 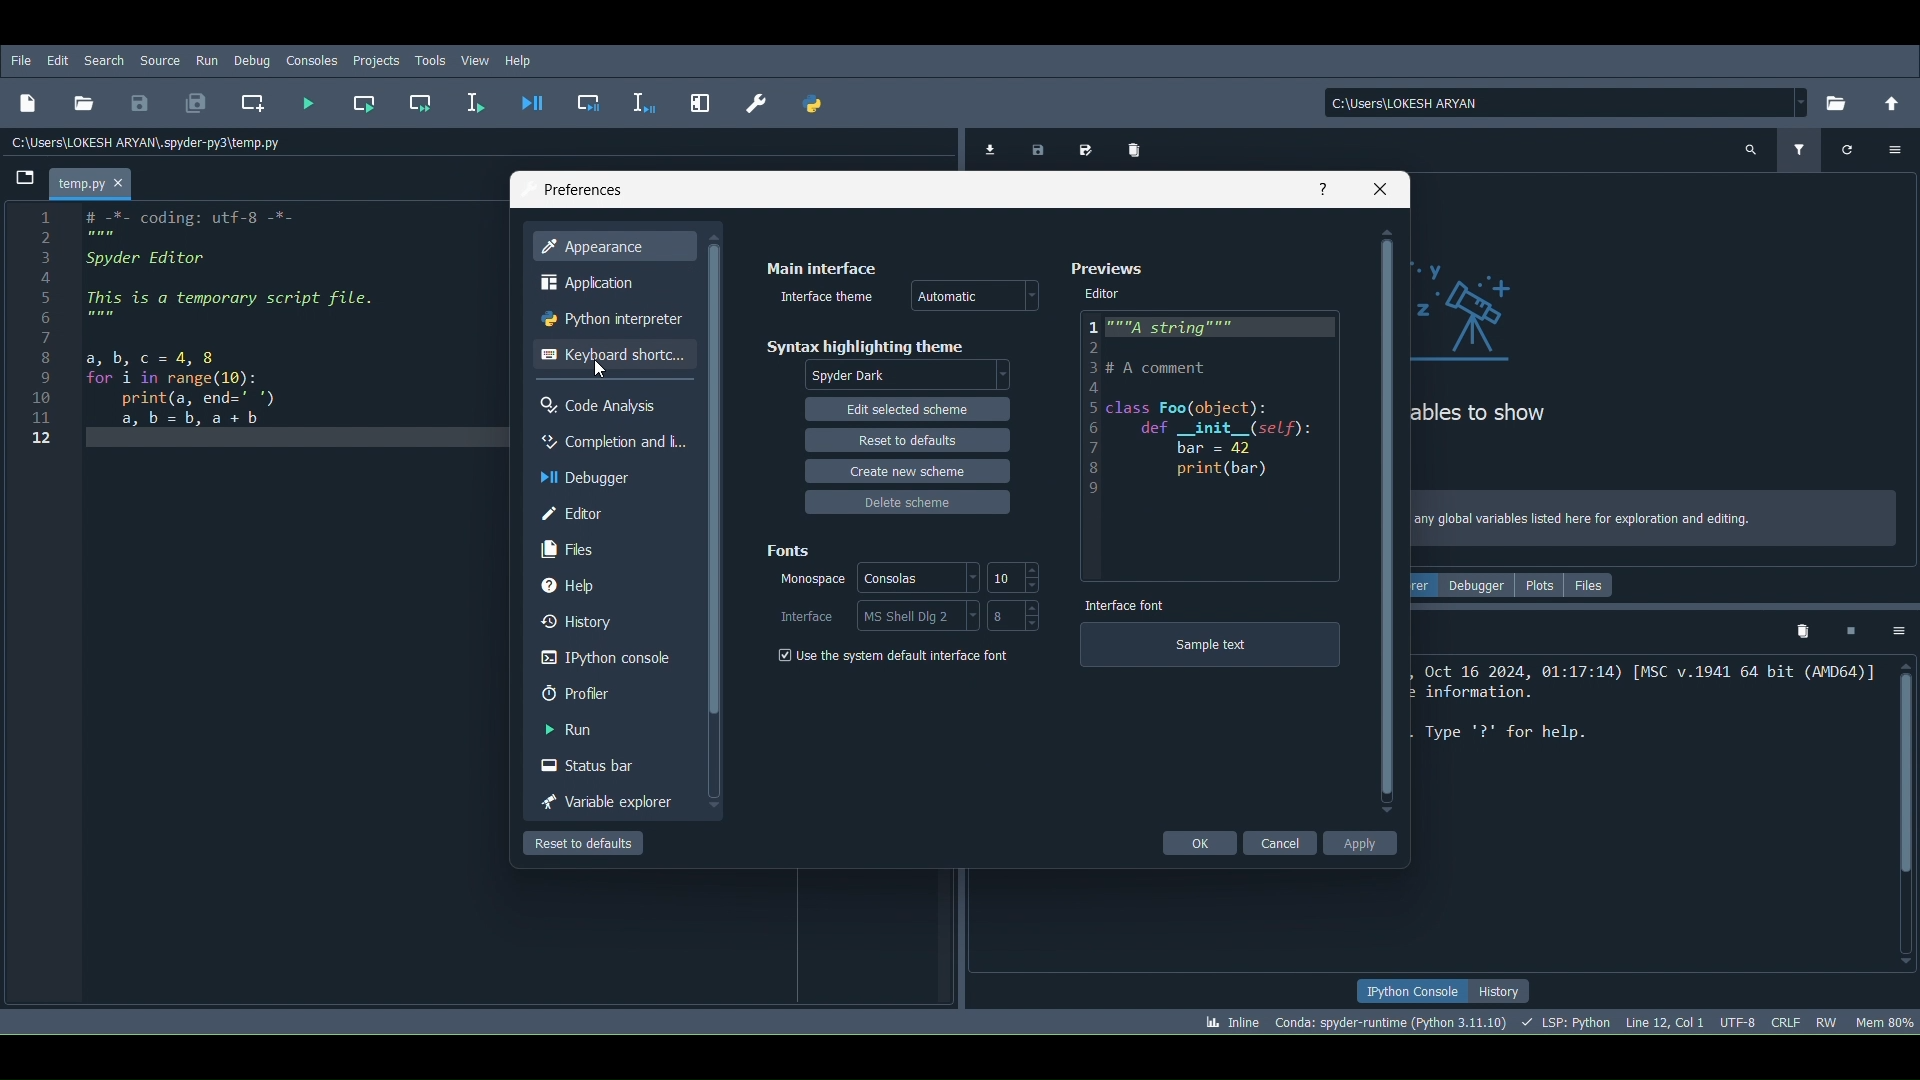 What do you see at coordinates (974, 290) in the screenshot?
I see `Theme` at bounding box center [974, 290].